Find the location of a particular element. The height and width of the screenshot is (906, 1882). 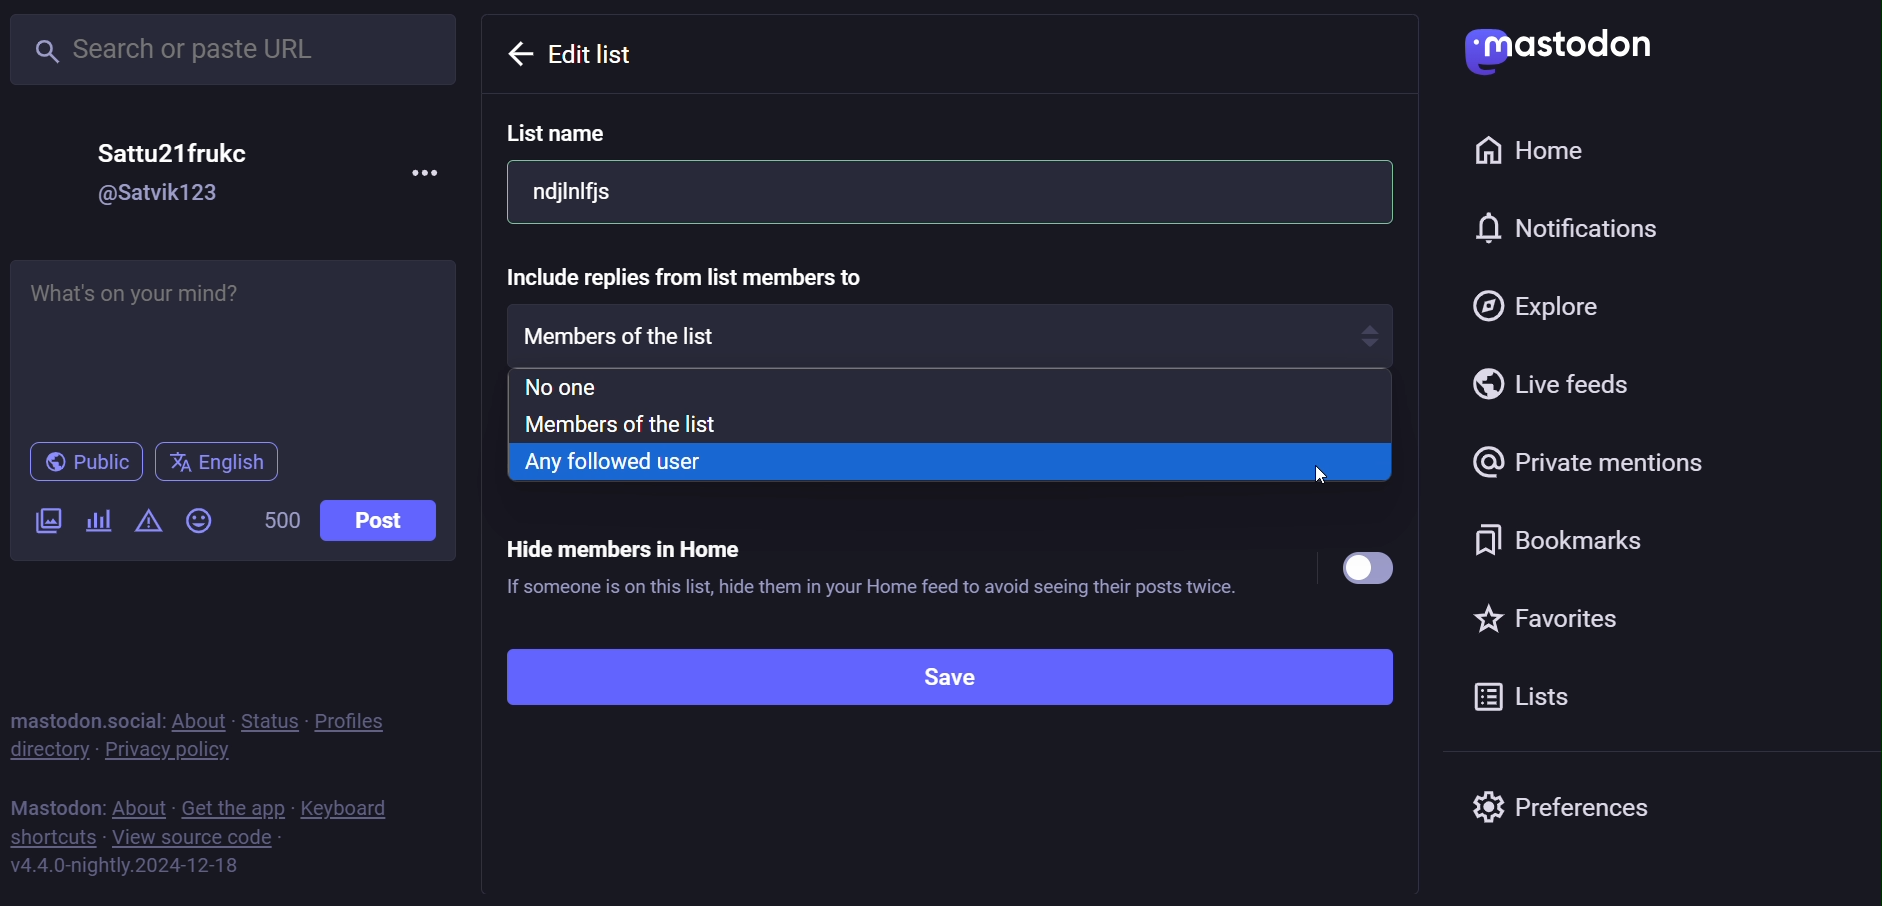

preferences is located at coordinates (1561, 801).